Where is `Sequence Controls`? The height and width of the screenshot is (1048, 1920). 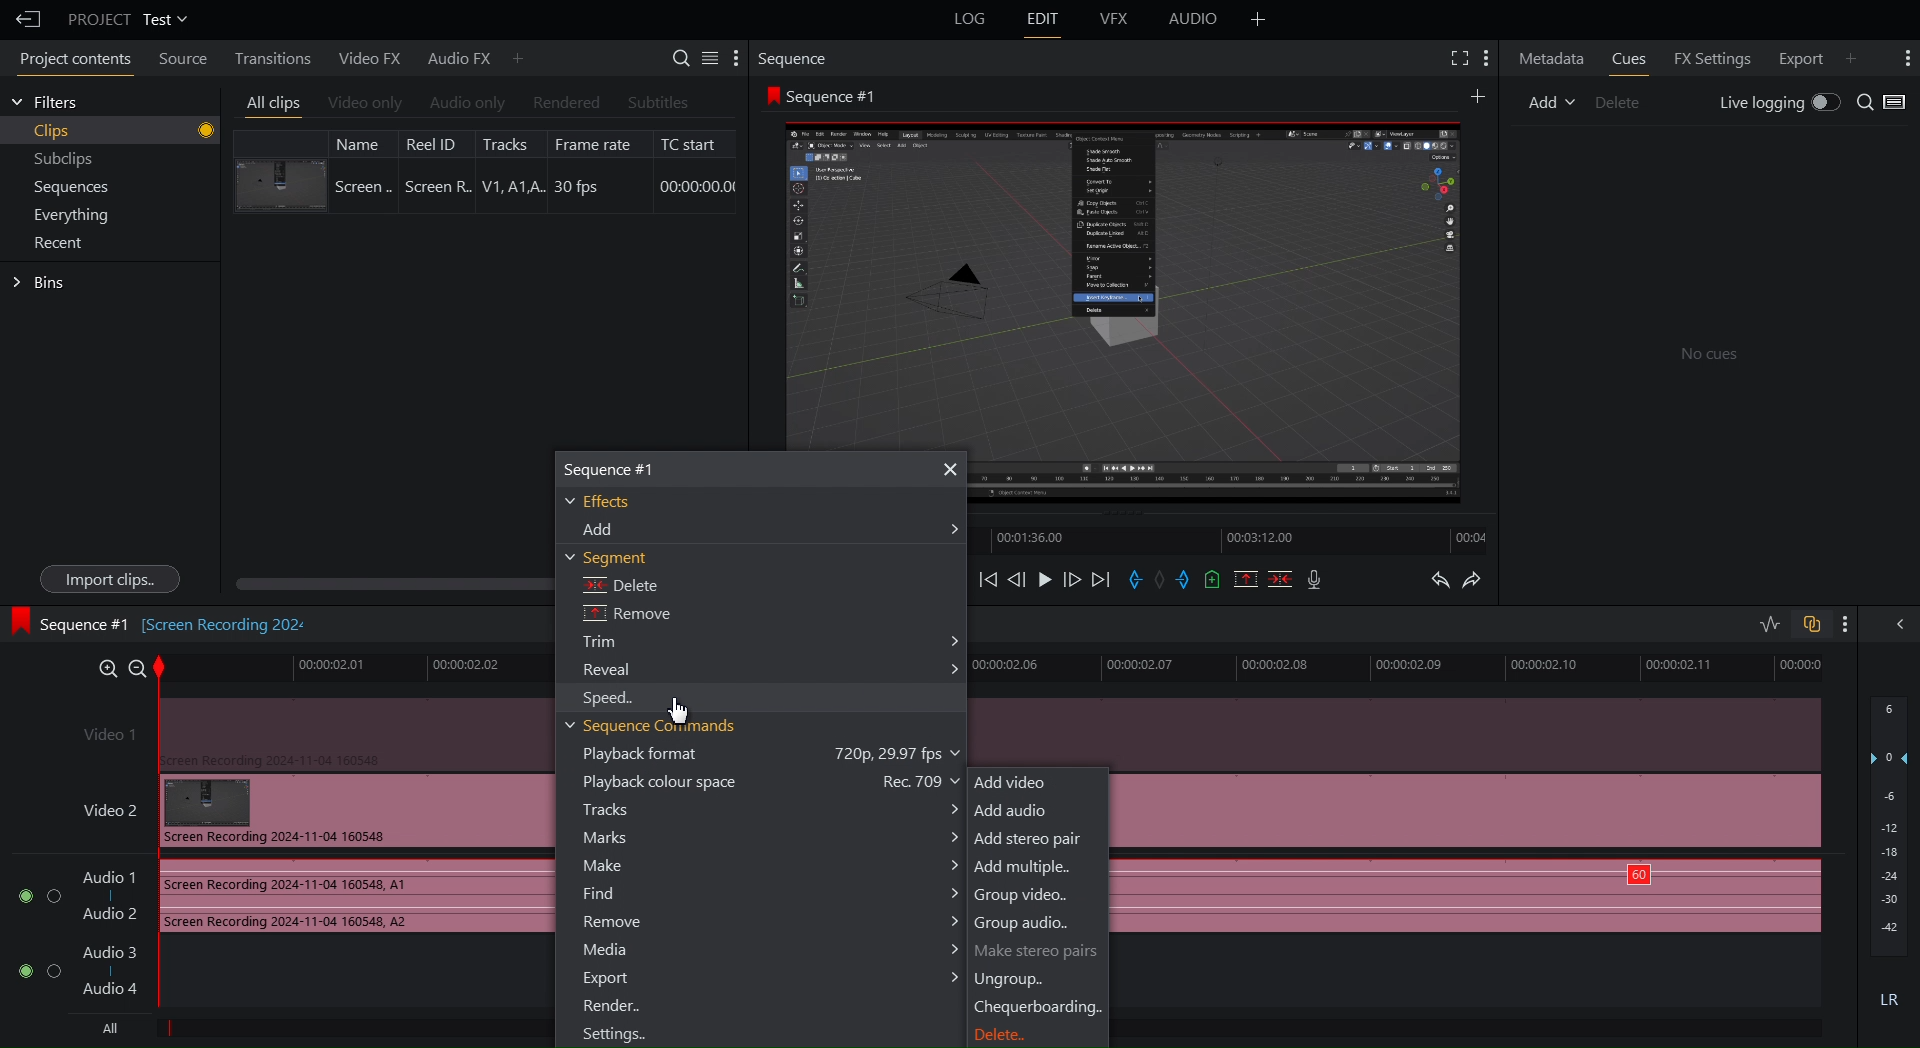 Sequence Controls is located at coordinates (1155, 581).